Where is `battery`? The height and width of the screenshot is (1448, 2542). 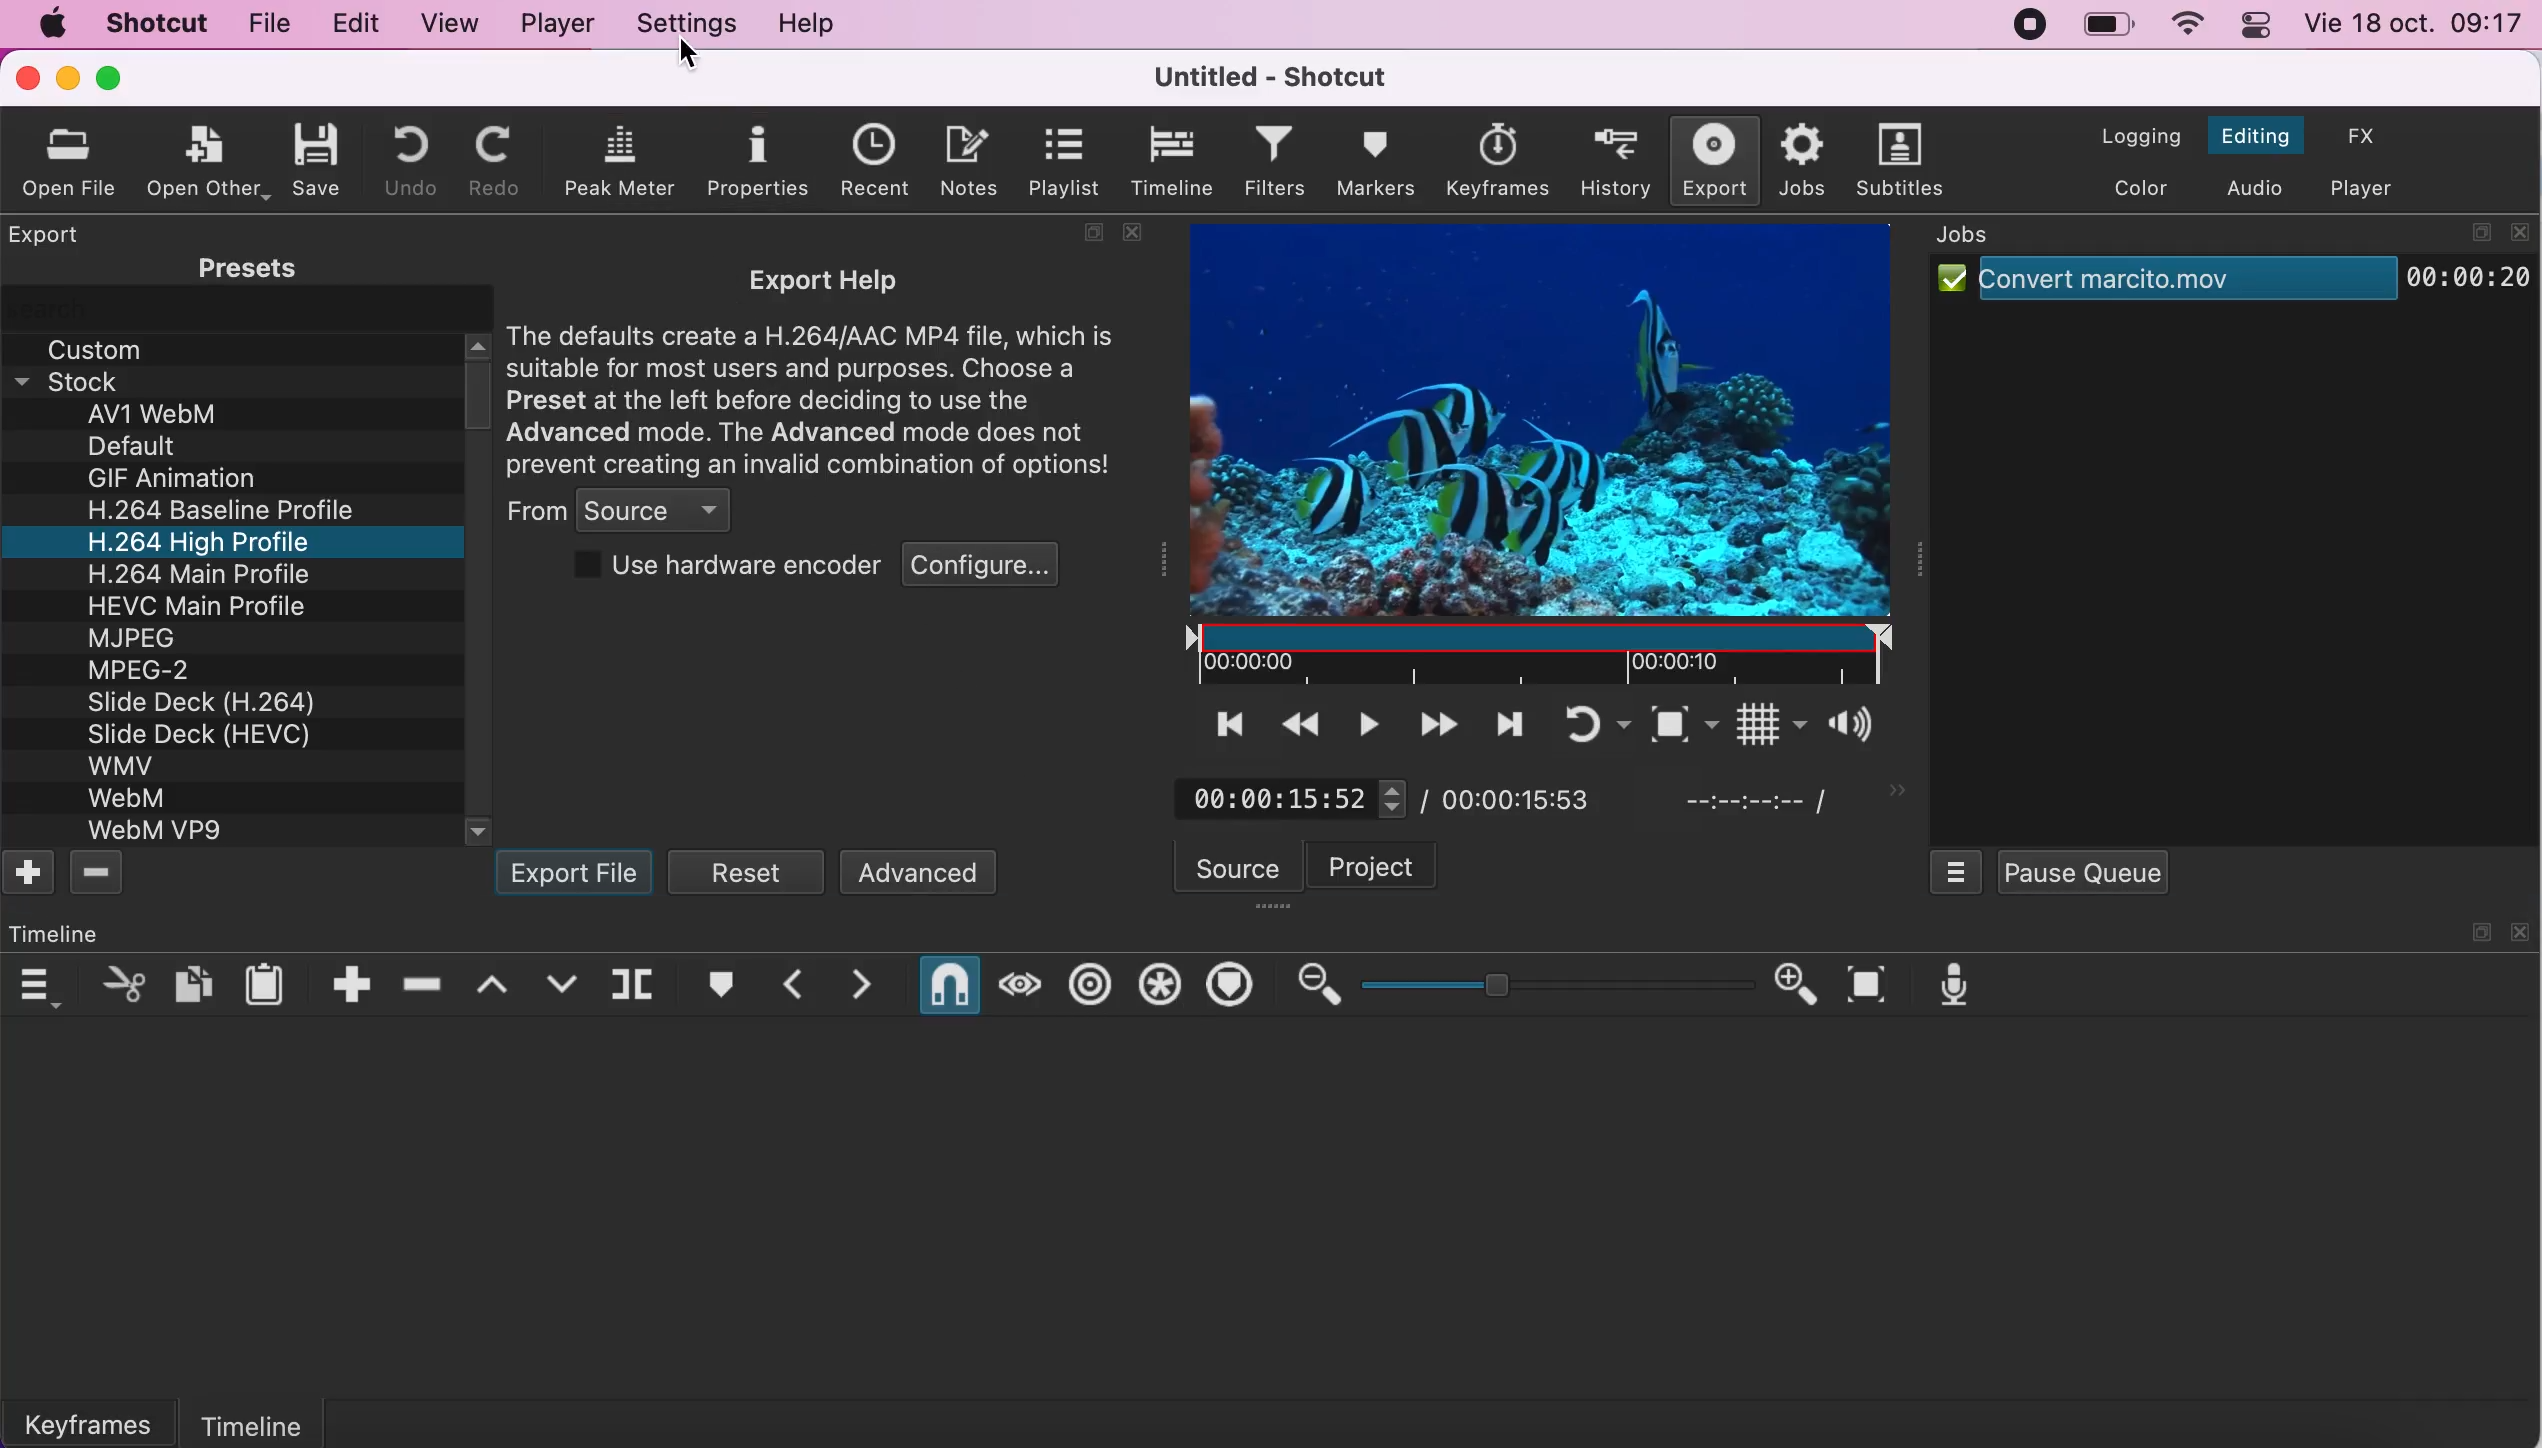 battery is located at coordinates (2108, 26).